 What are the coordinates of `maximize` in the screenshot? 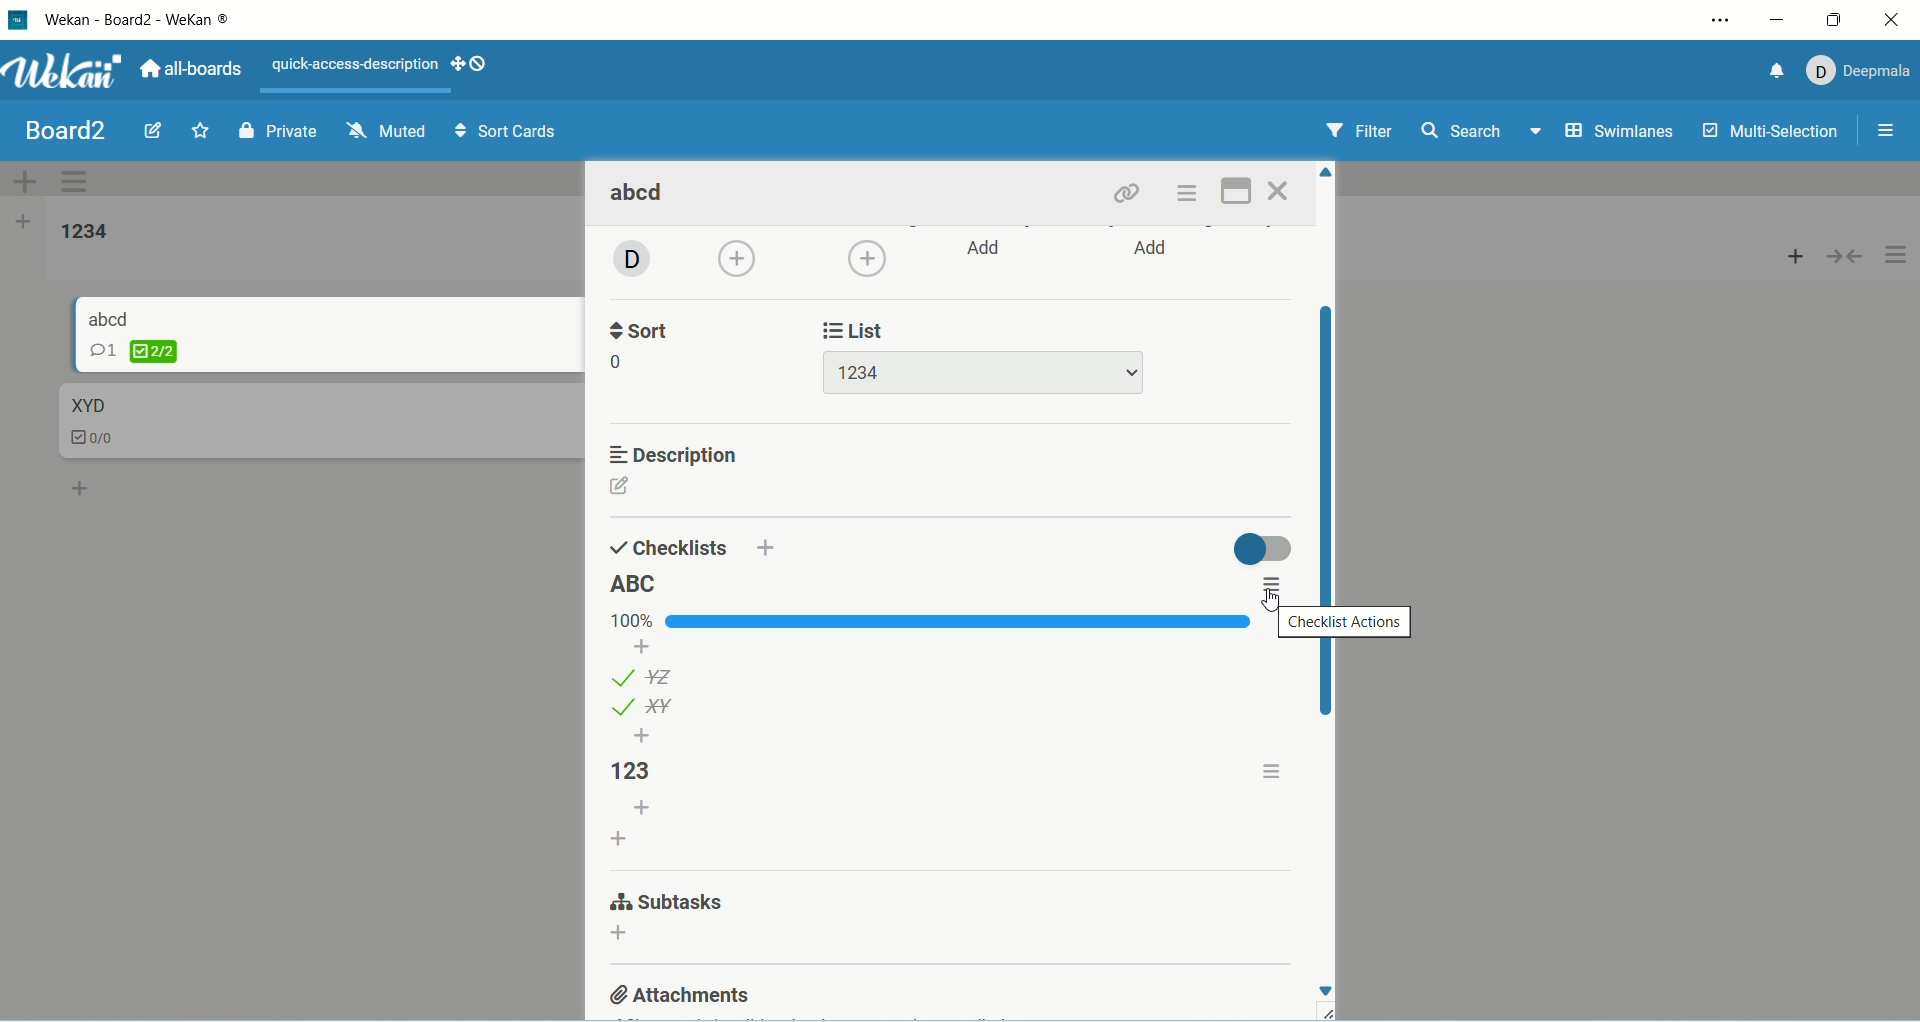 It's located at (1234, 193).